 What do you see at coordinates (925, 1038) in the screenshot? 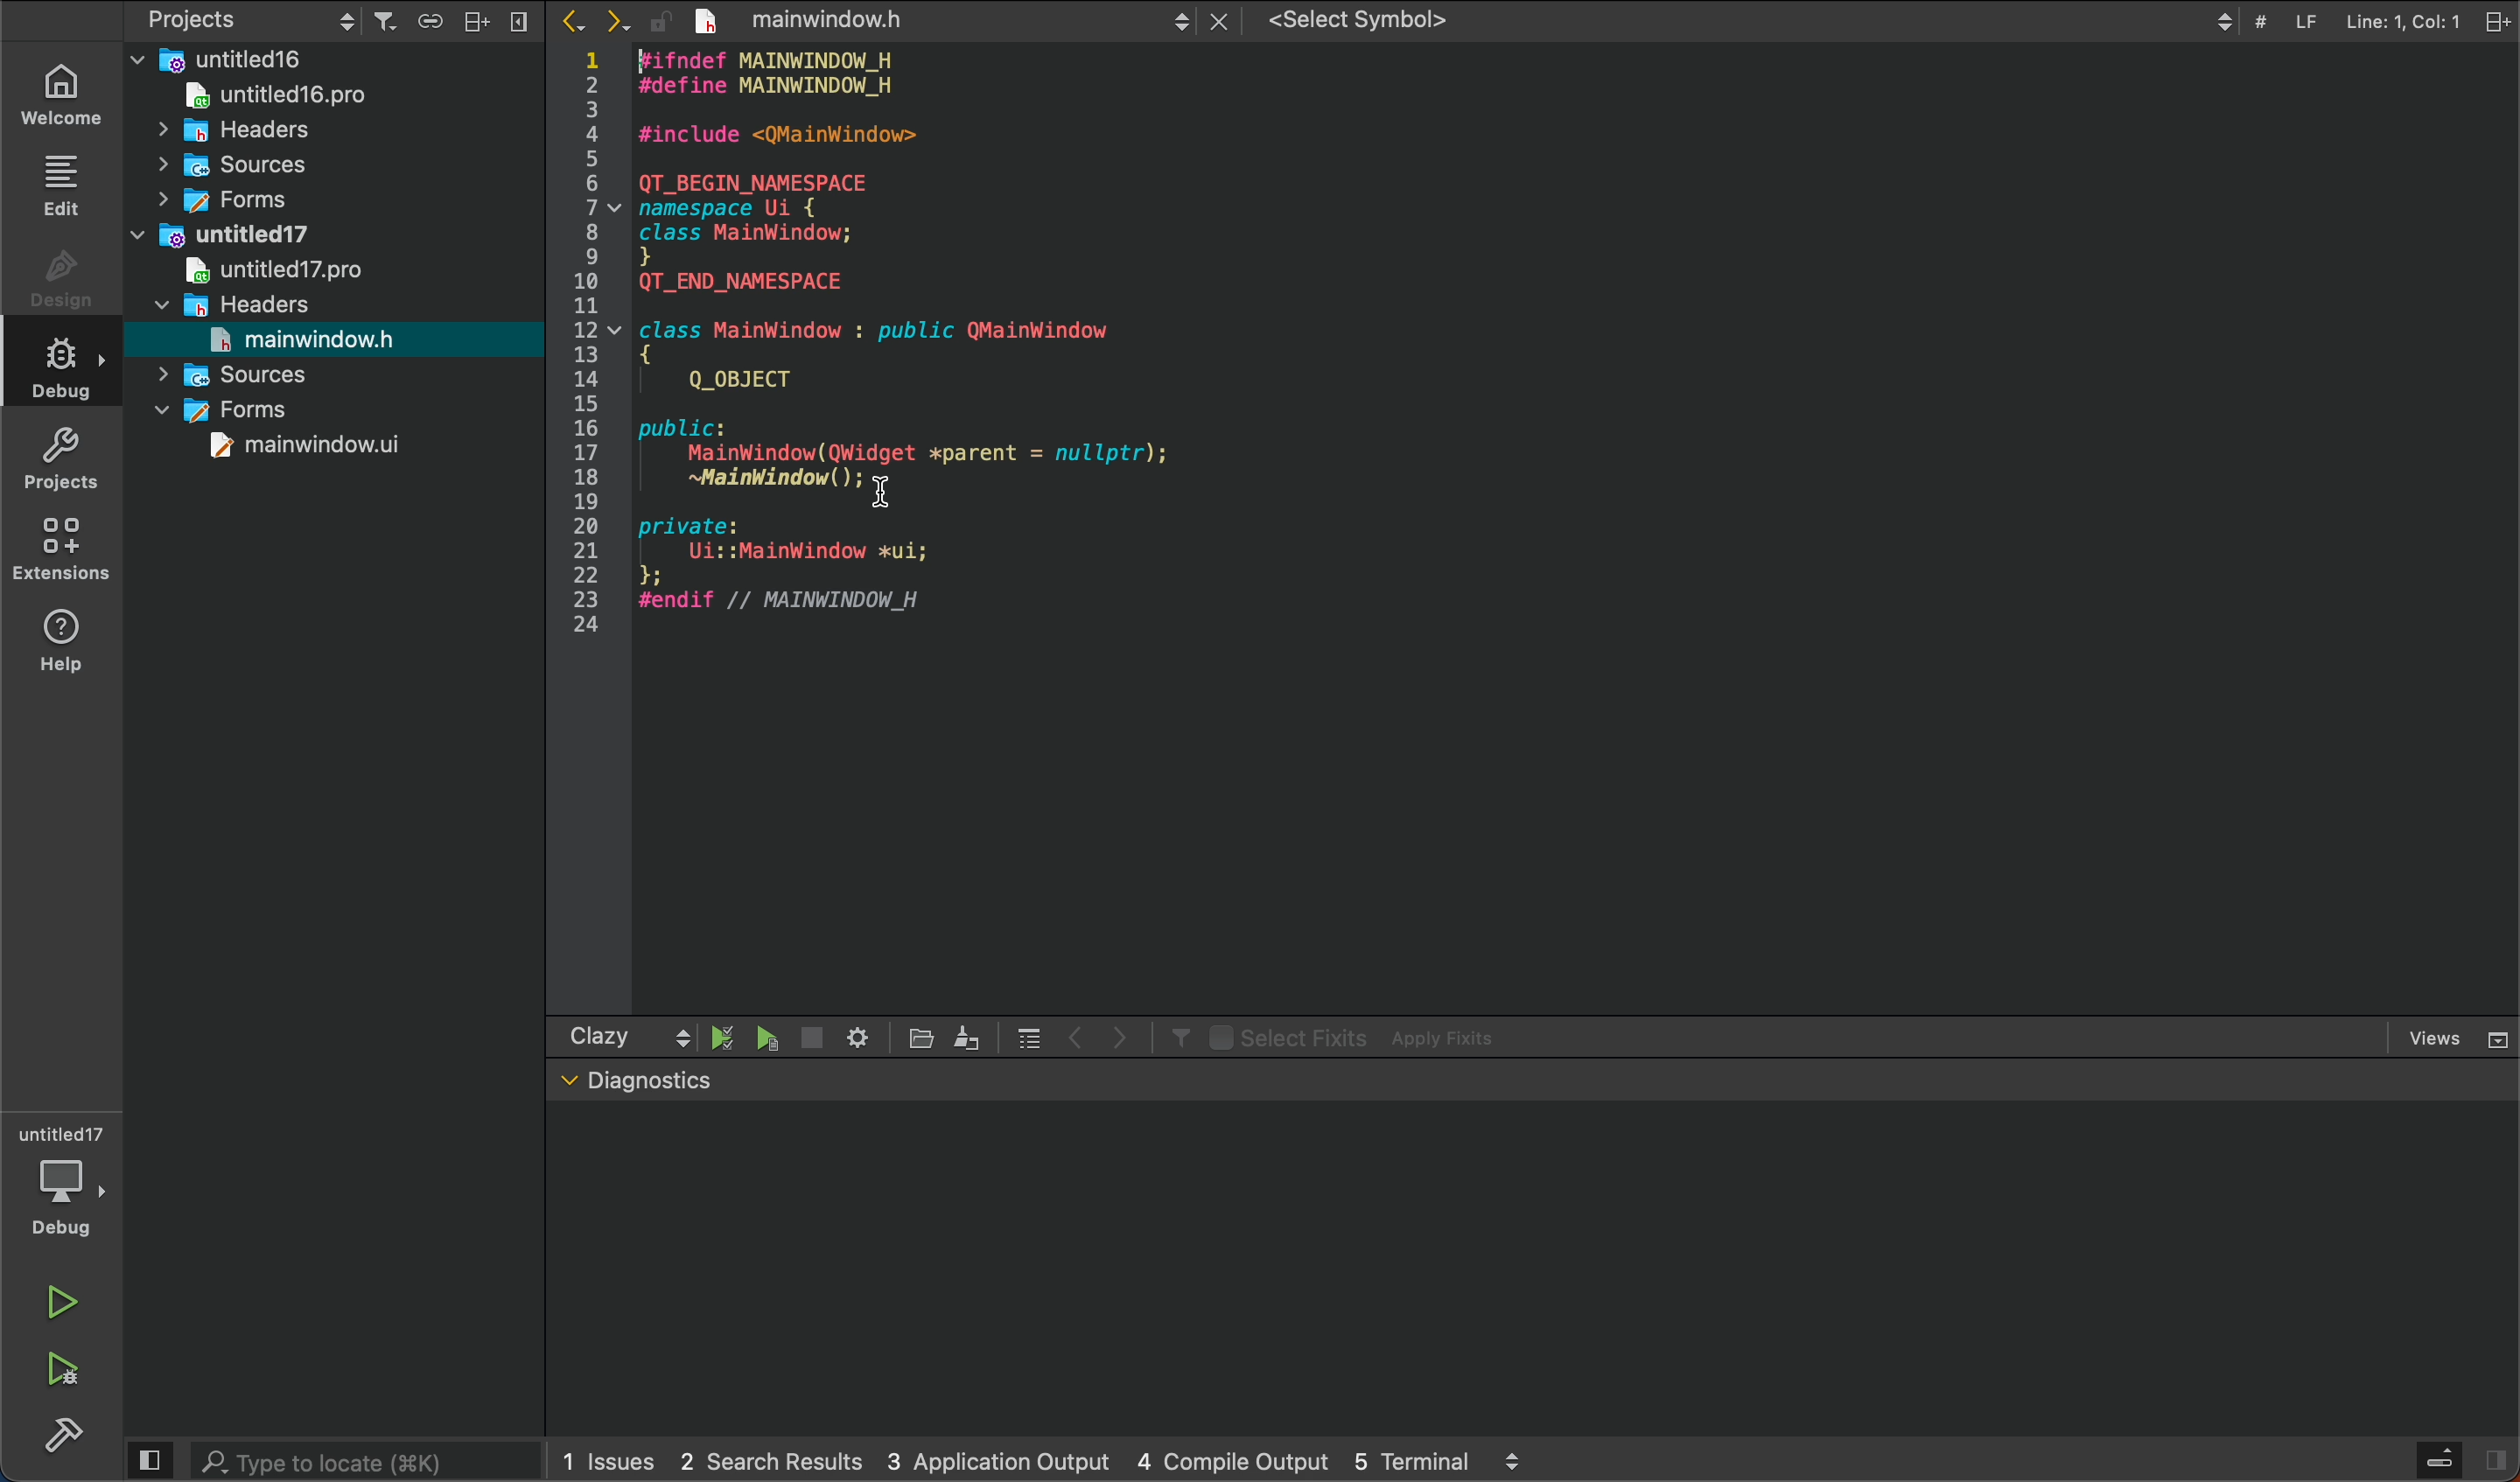
I see `file` at bounding box center [925, 1038].